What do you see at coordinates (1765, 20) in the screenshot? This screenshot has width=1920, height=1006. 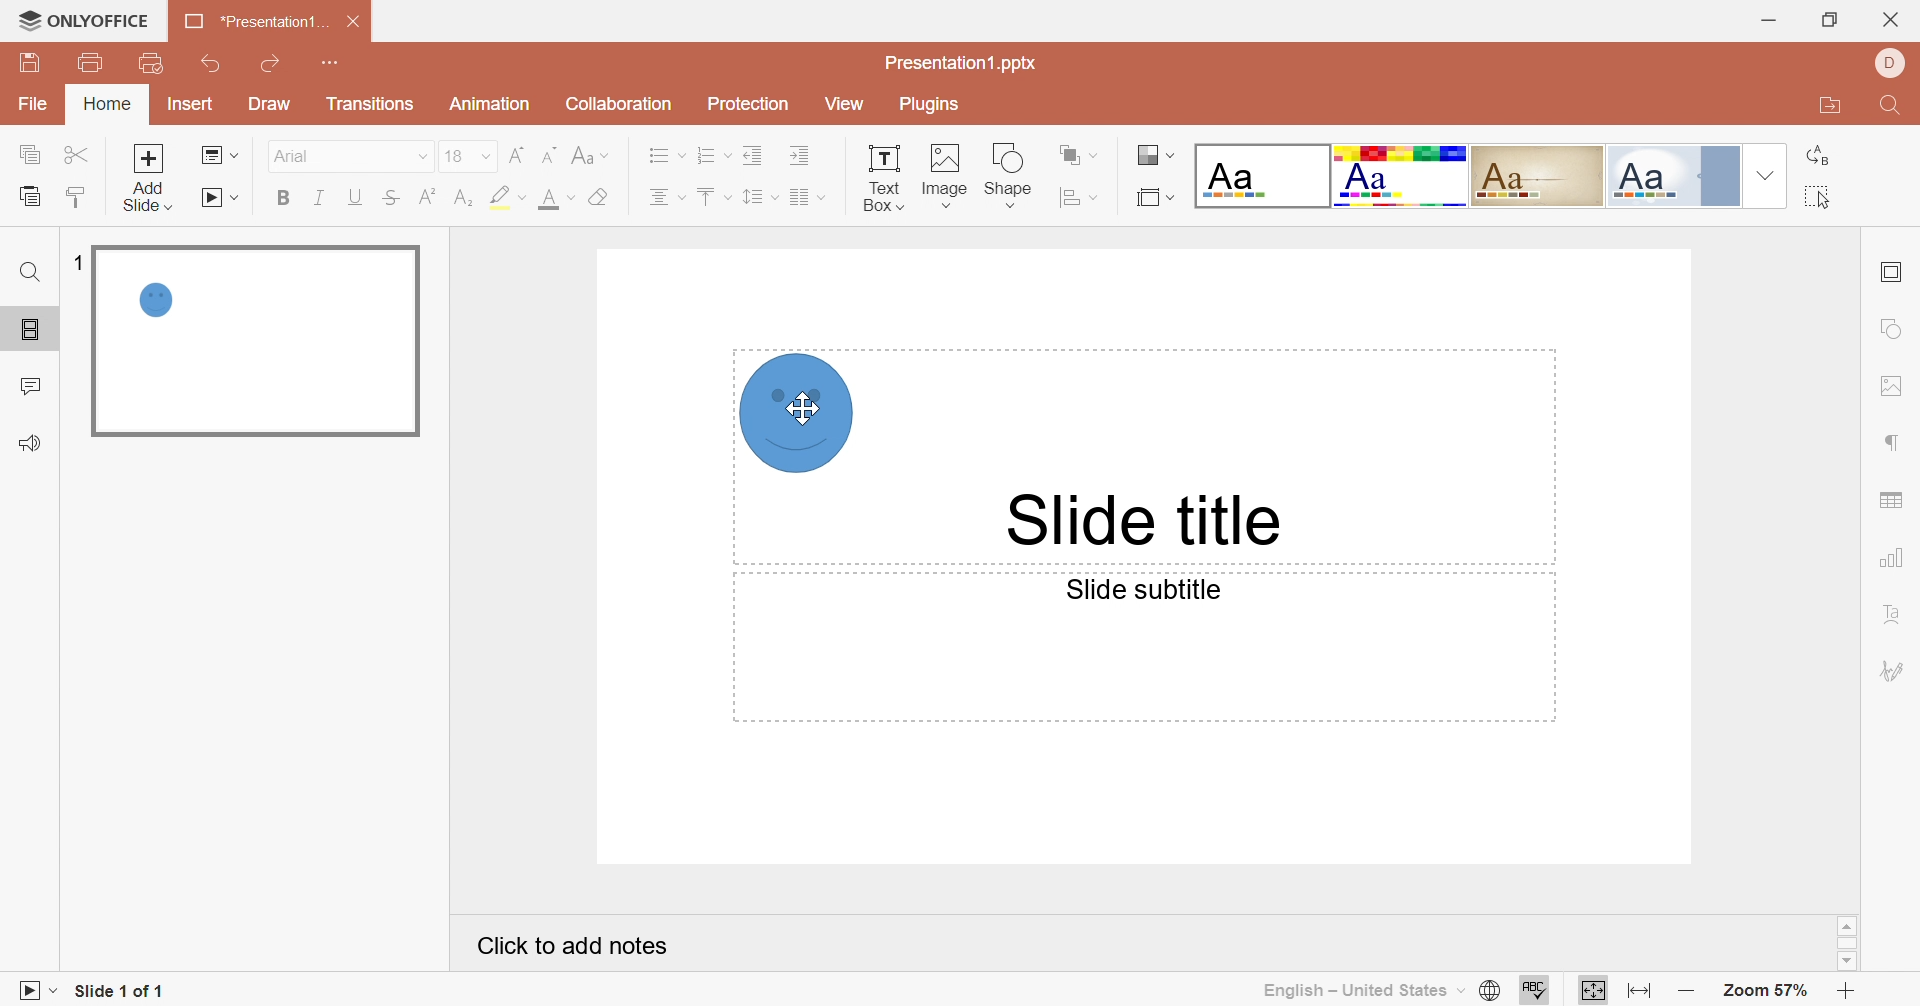 I see `Minimize` at bounding box center [1765, 20].